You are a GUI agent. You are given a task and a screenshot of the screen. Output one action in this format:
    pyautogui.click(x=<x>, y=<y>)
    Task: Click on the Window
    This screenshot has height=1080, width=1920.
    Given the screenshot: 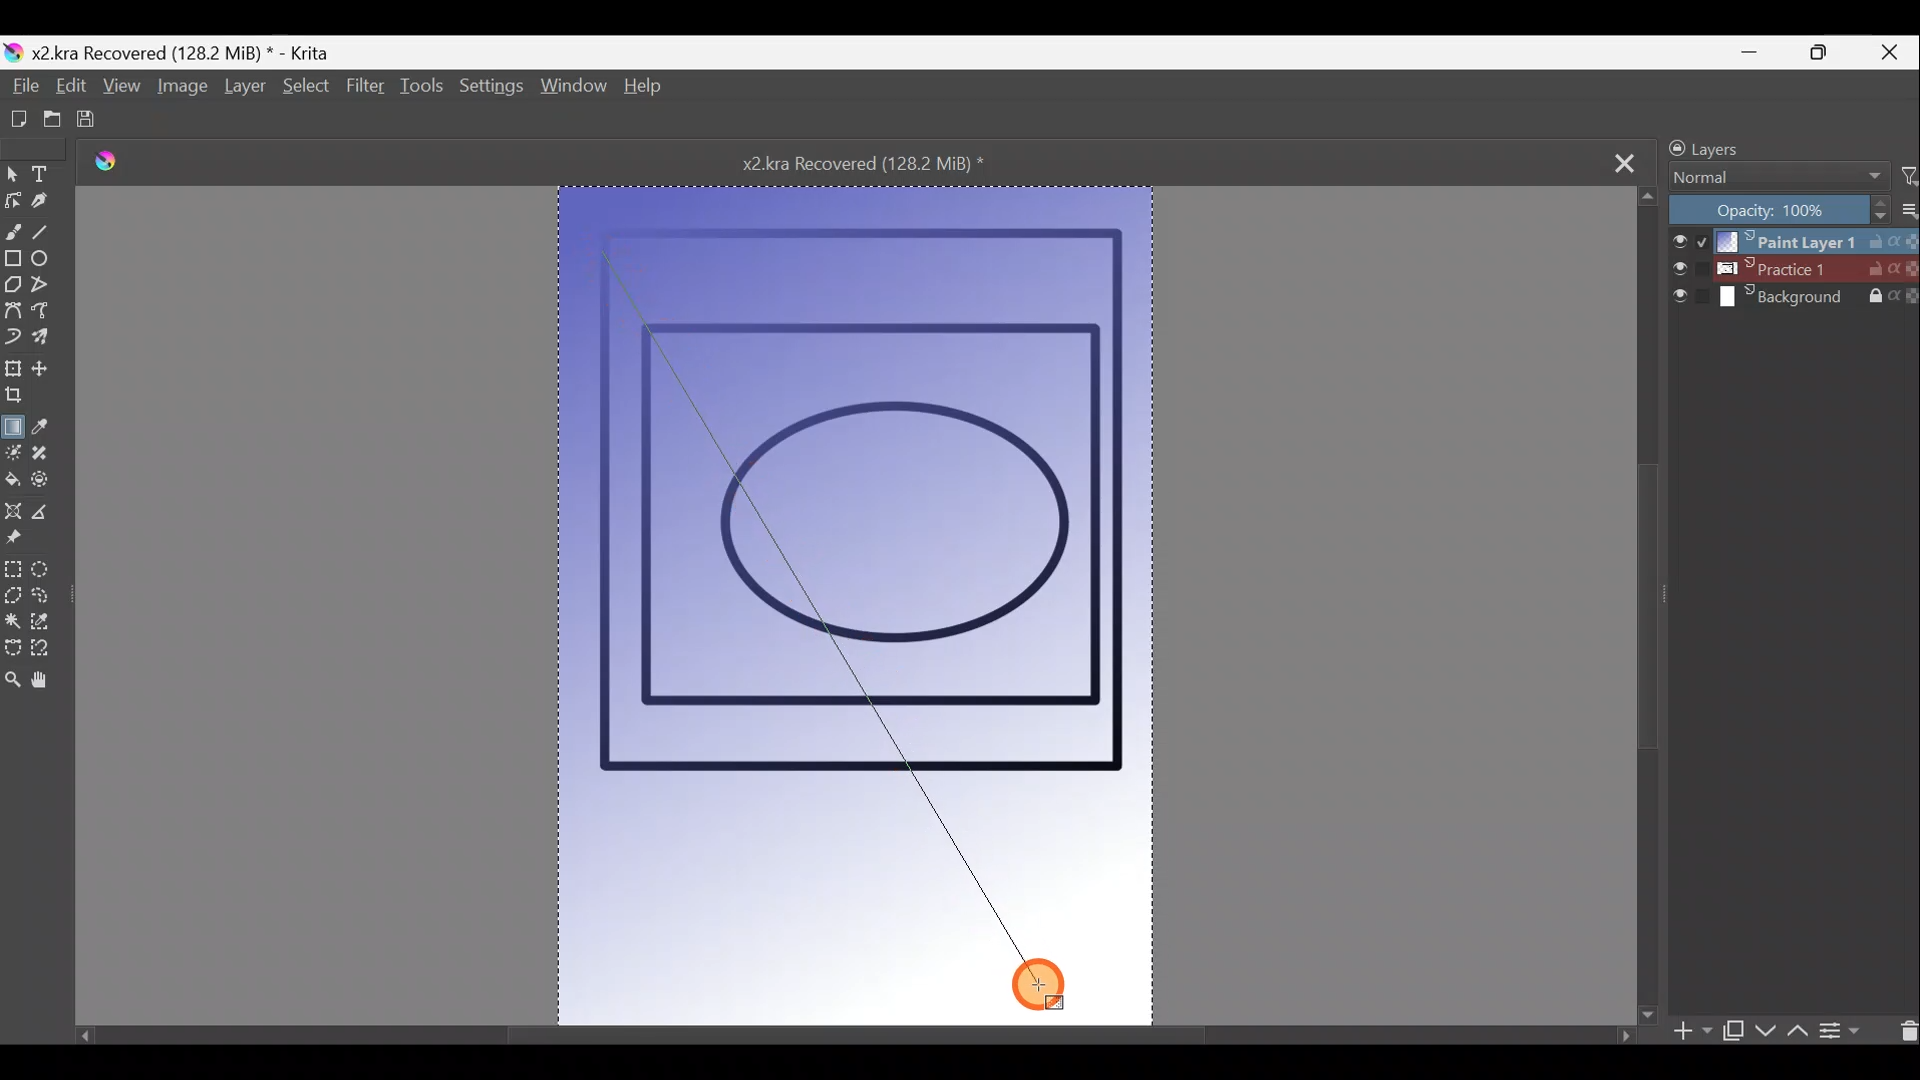 What is the action you would take?
    pyautogui.click(x=574, y=90)
    